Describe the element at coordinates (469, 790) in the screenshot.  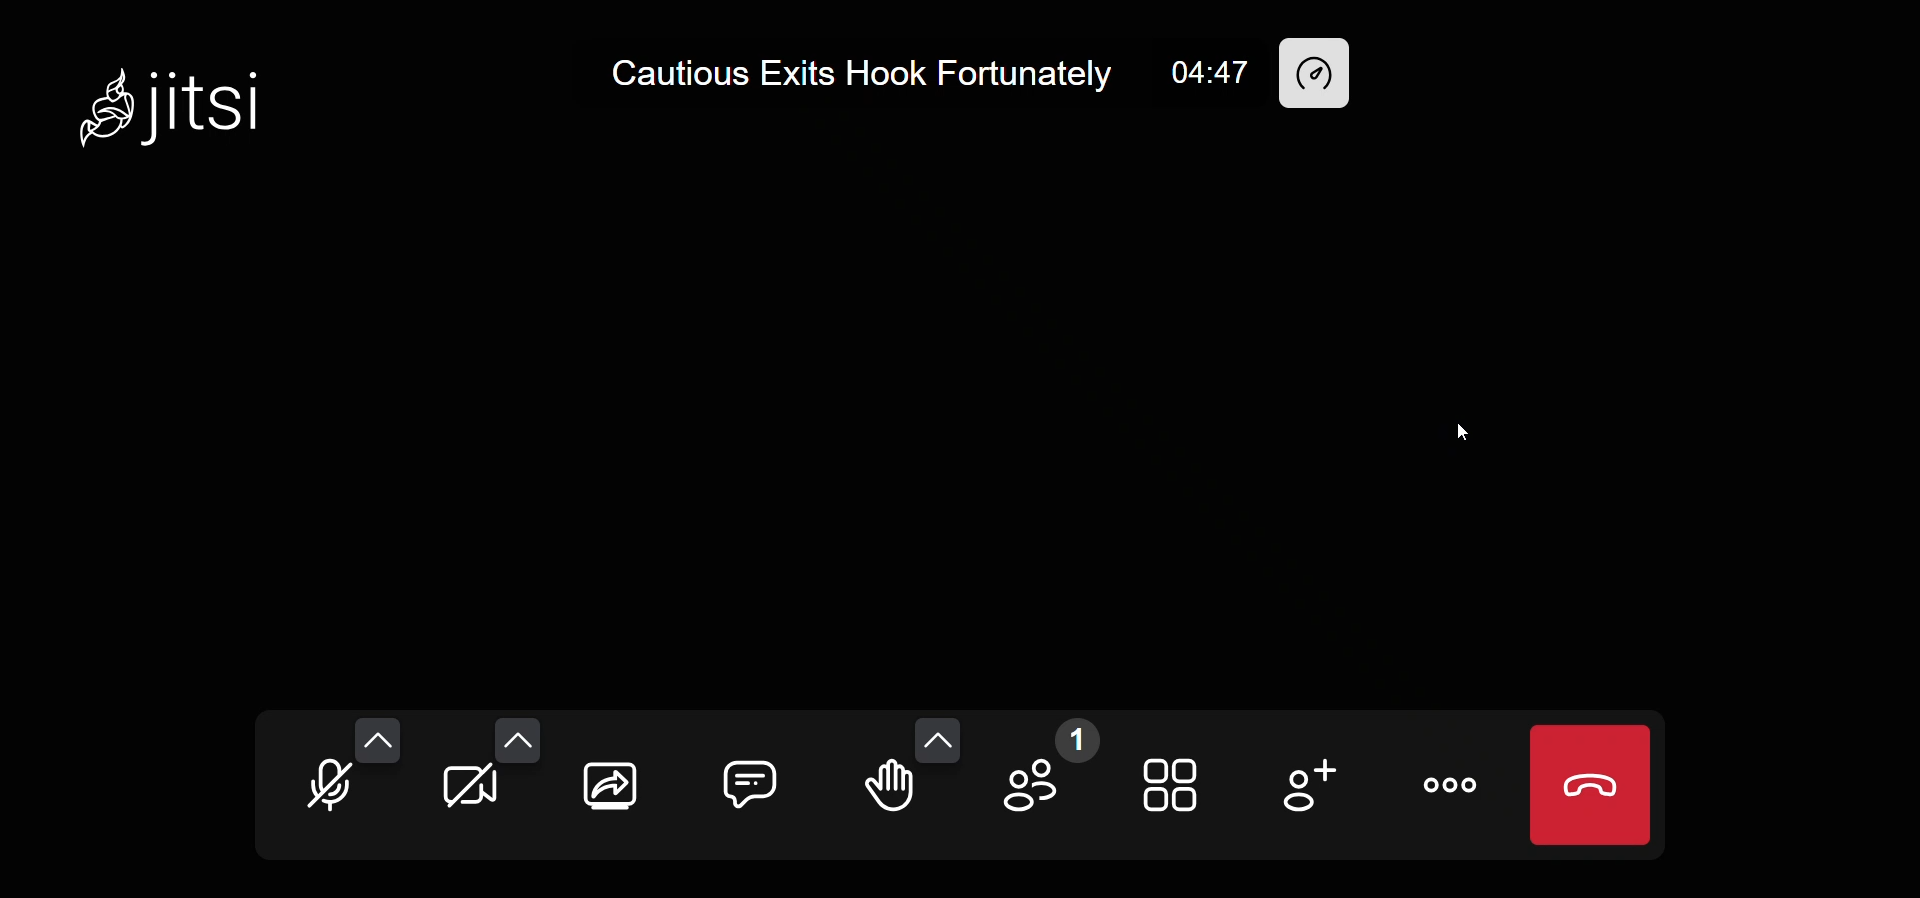
I see `camera` at that location.